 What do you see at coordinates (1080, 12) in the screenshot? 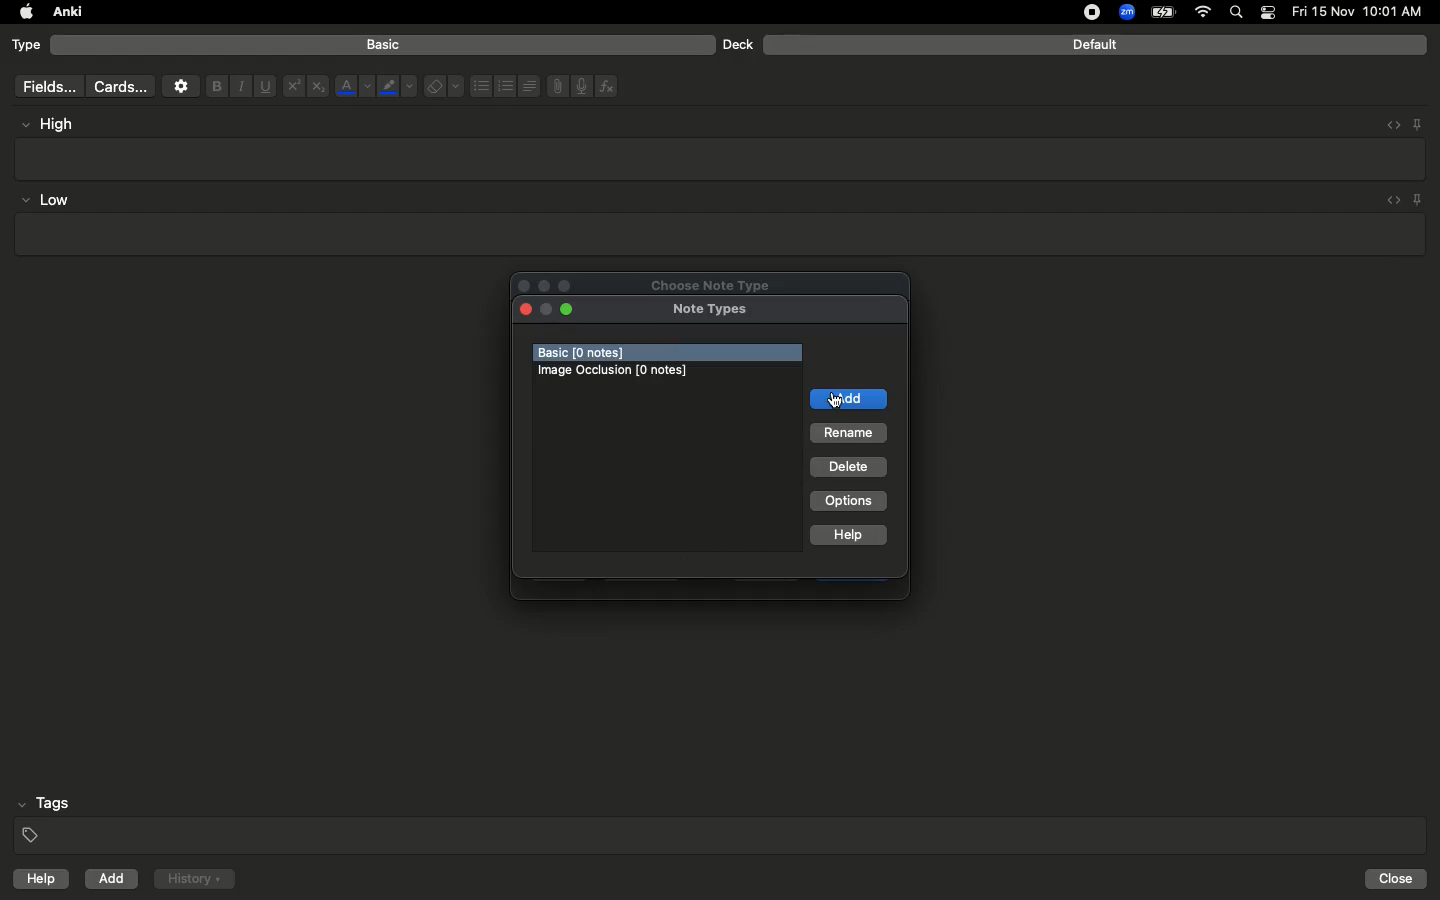
I see `recording` at bounding box center [1080, 12].